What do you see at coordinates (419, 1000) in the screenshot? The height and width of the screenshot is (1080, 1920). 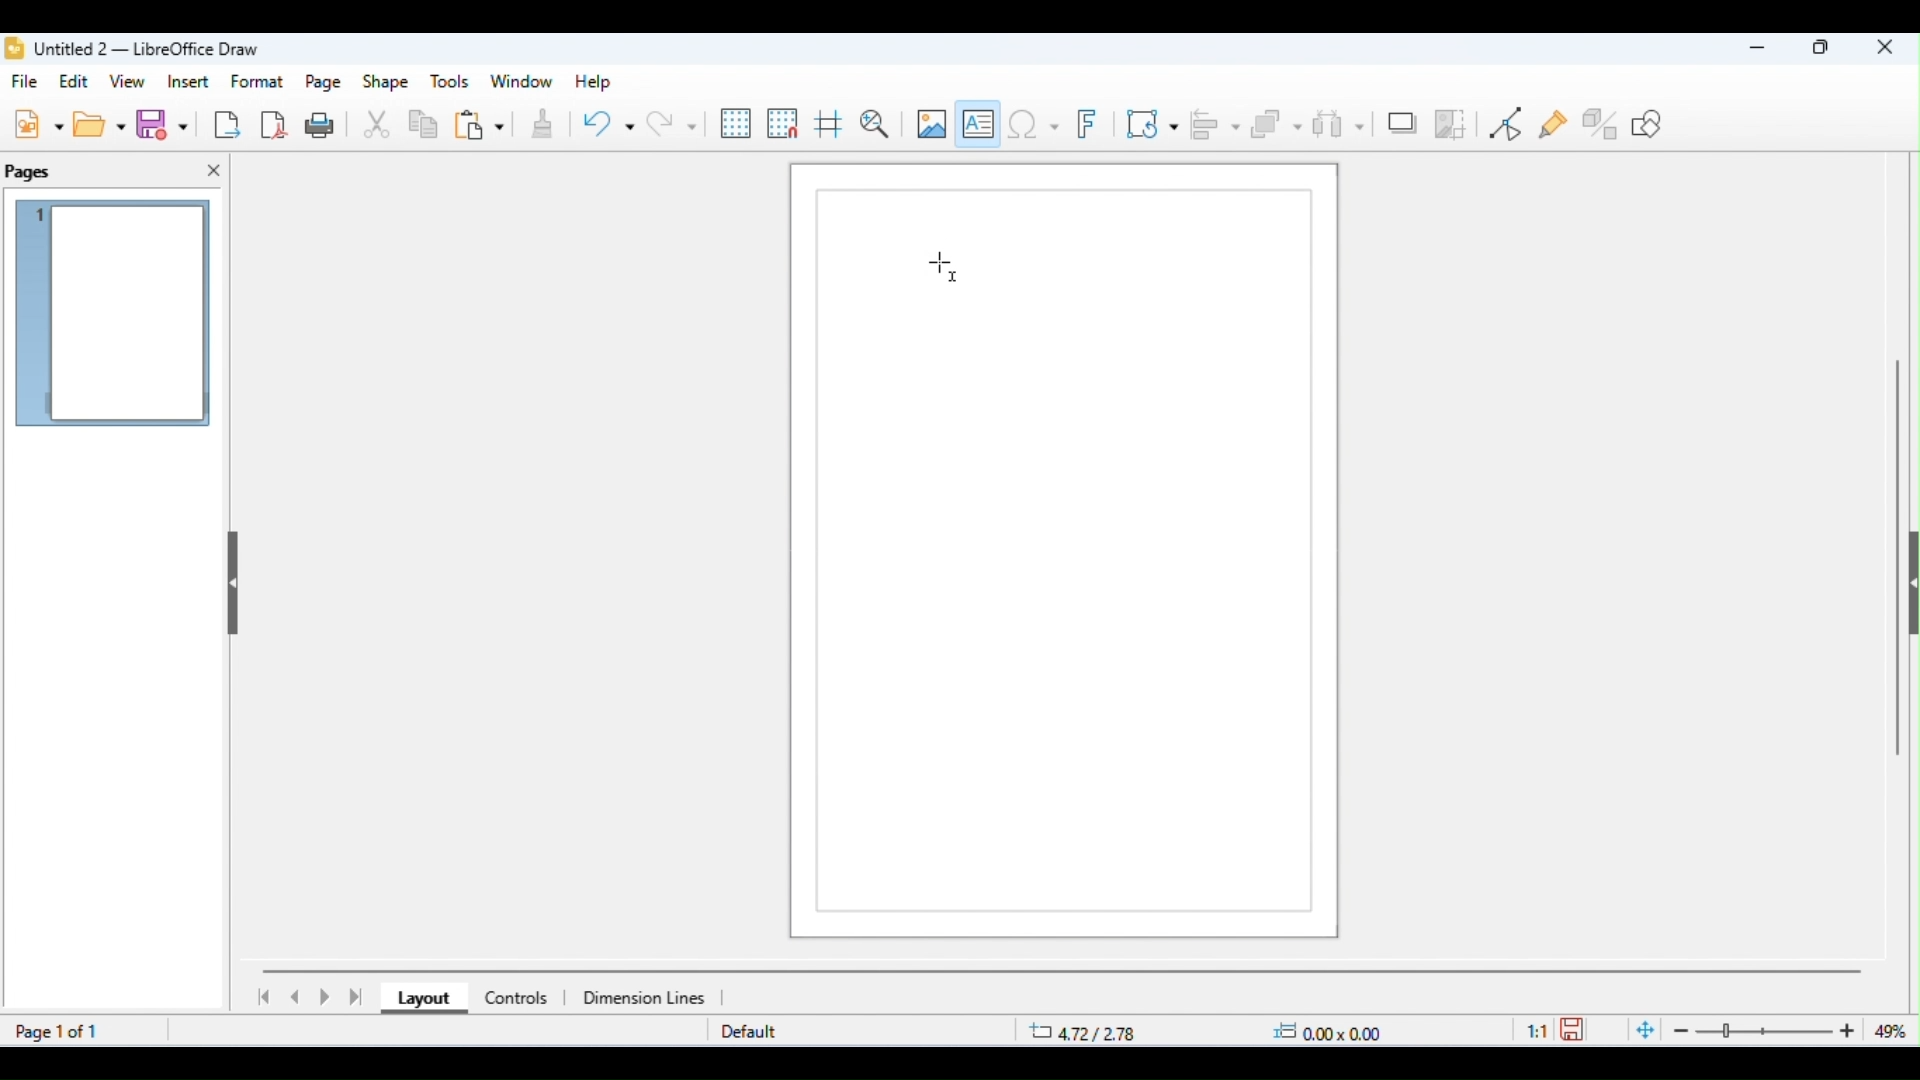 I see `layout` at bounding box center [419, 1000].